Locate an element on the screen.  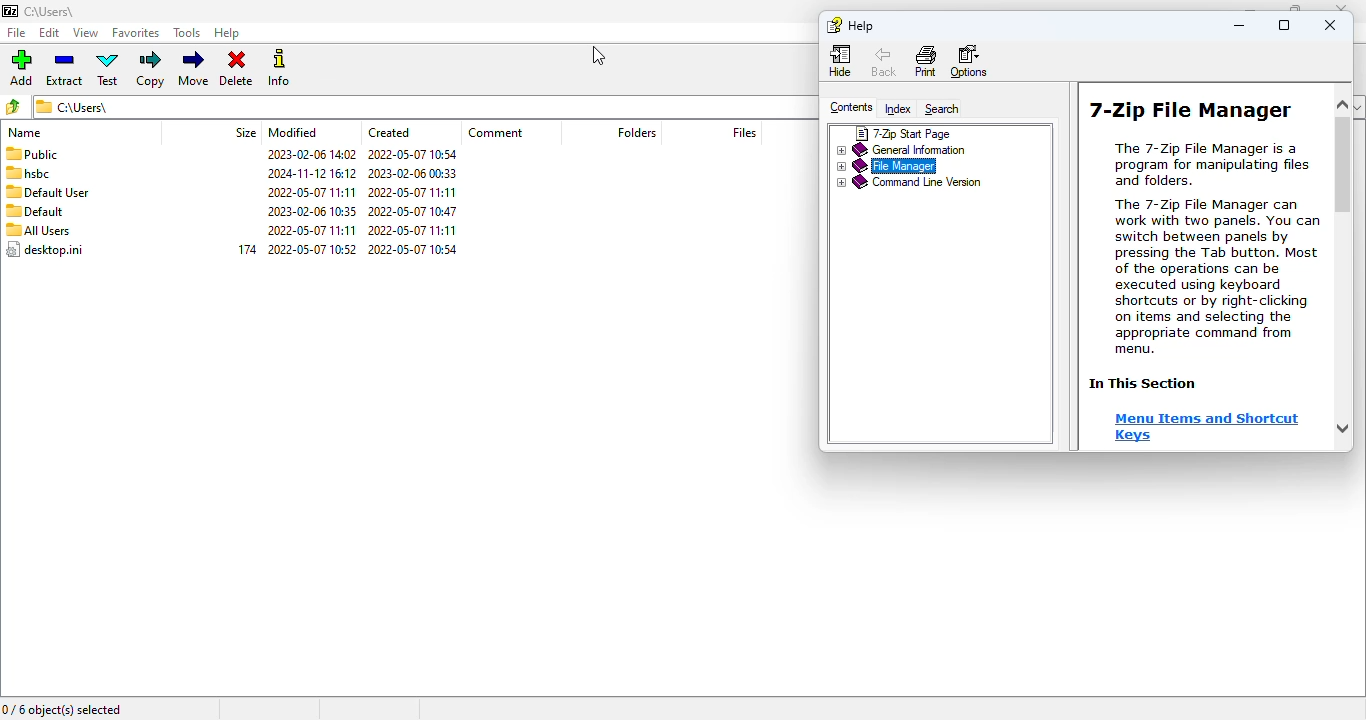
index is located at coordinates (898, 110).